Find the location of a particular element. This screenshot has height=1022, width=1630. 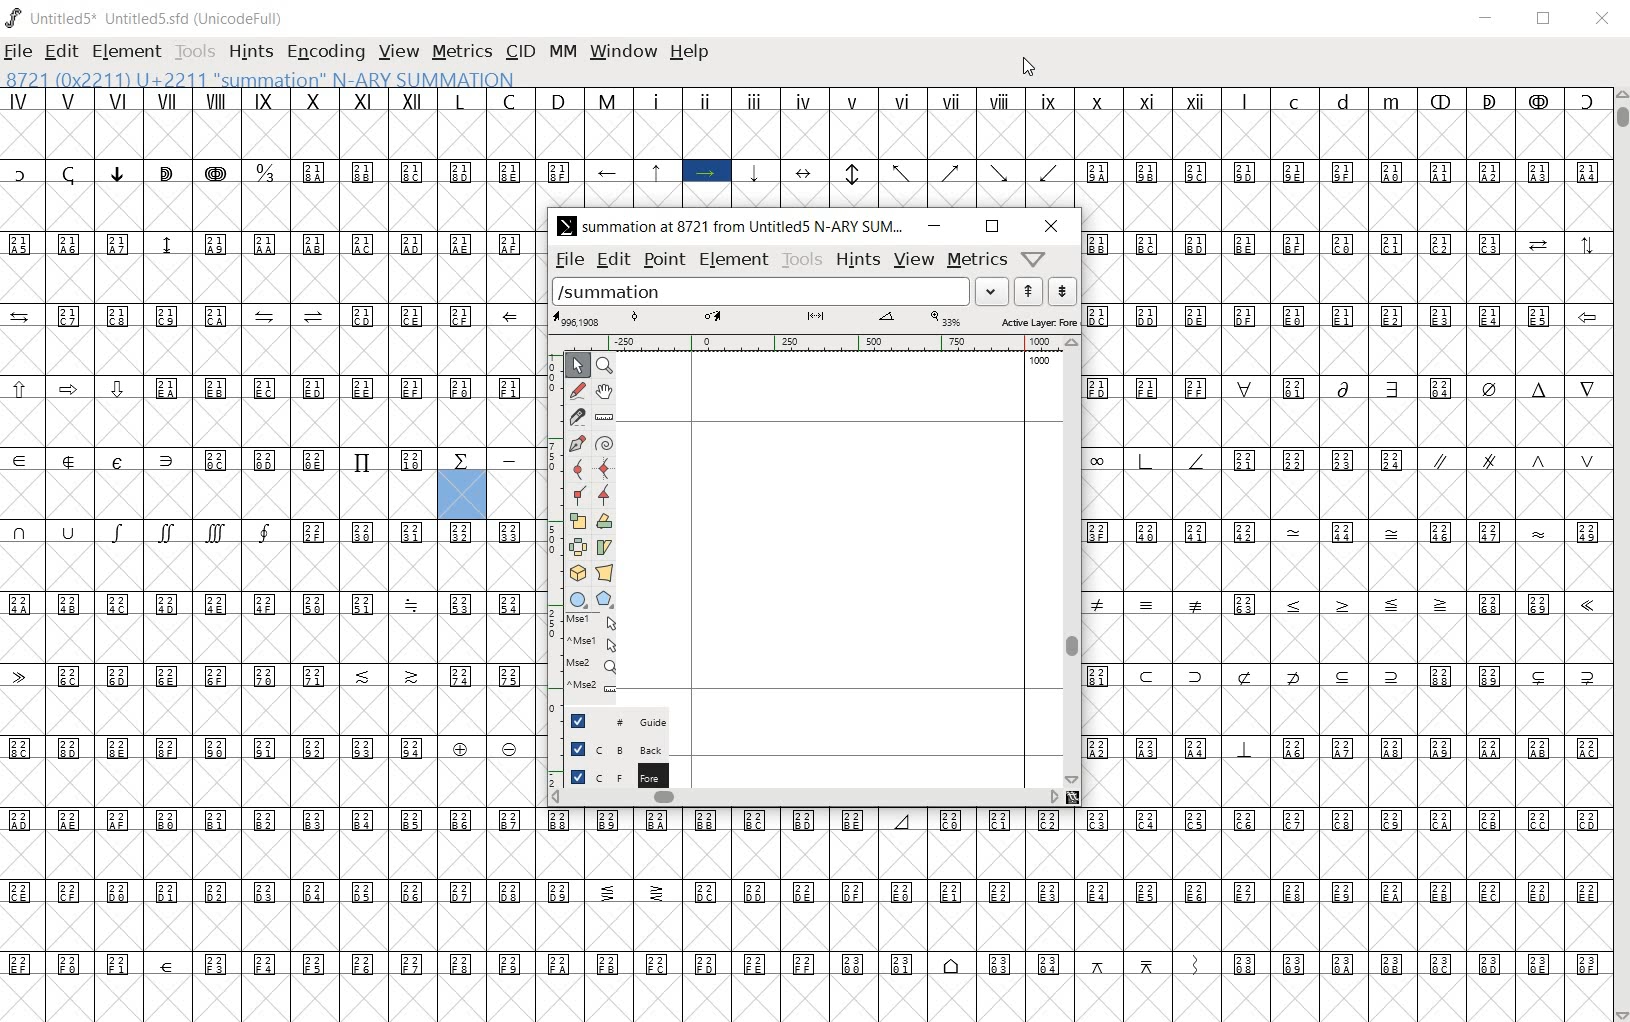

HINTS is located at coordinates (250, 52).